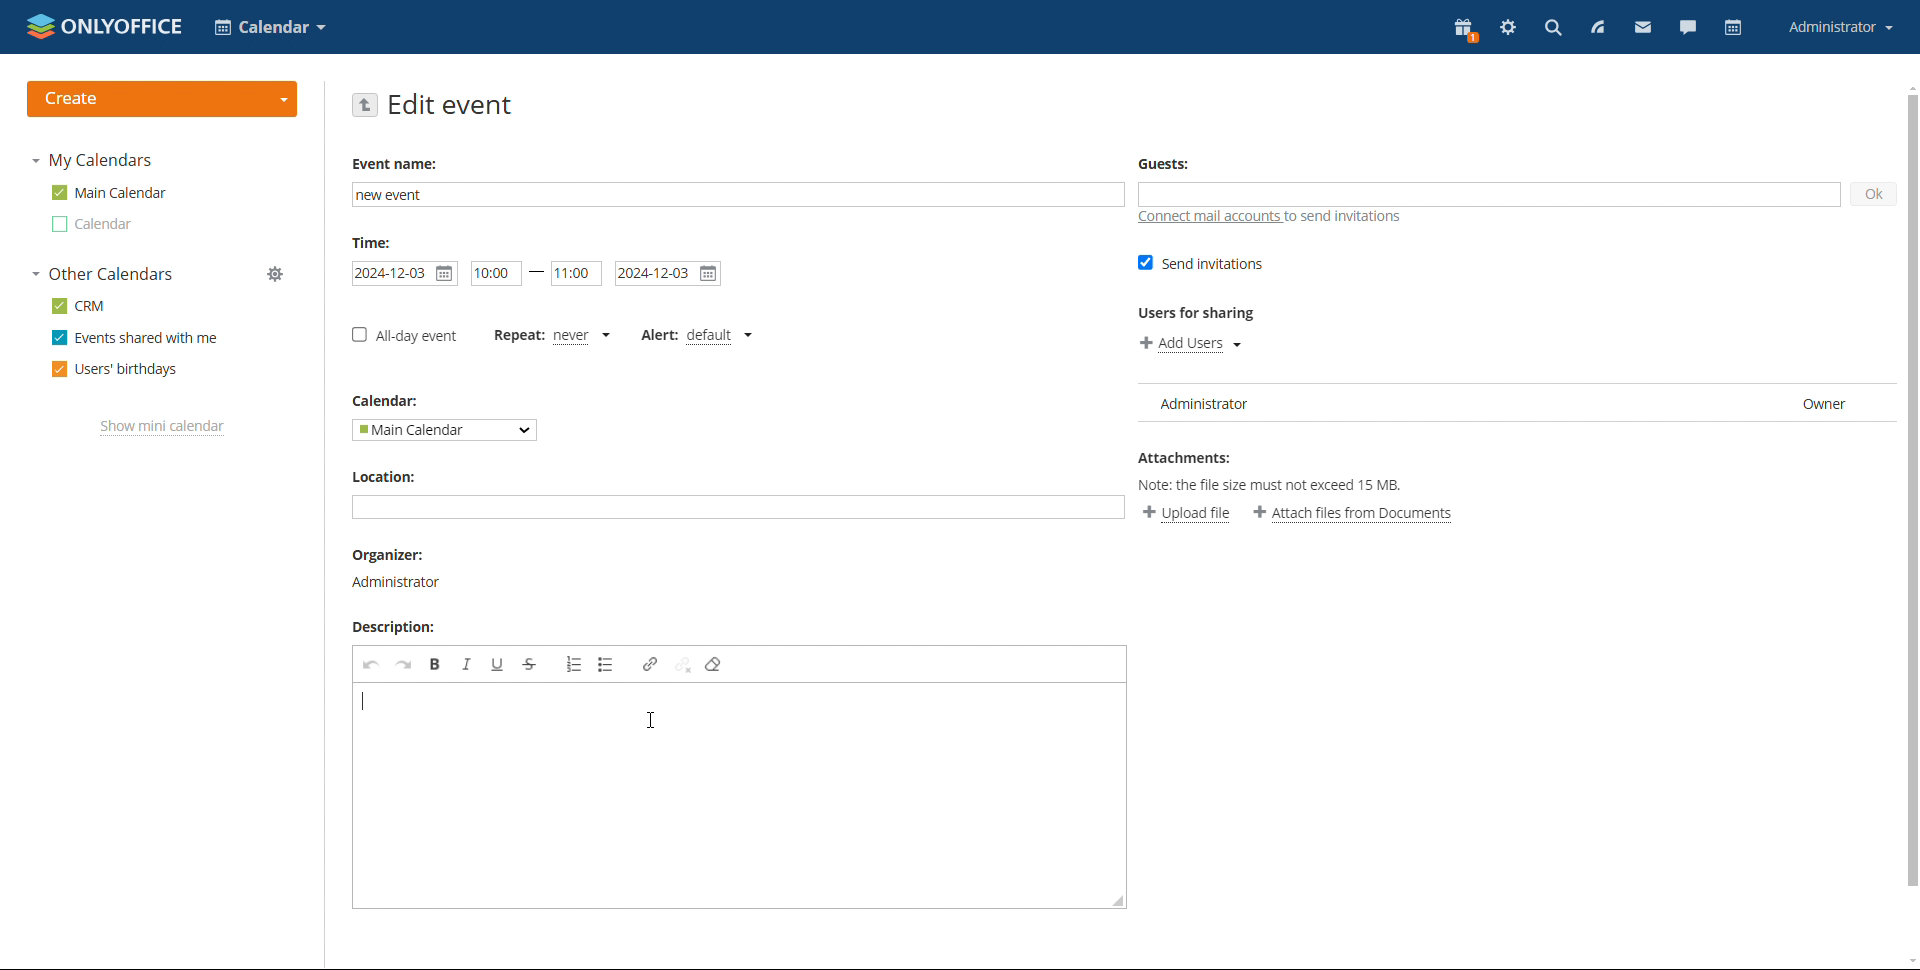 The height and width of the screenshot is (970, 1920). I want to click on create, so click(163, 99).